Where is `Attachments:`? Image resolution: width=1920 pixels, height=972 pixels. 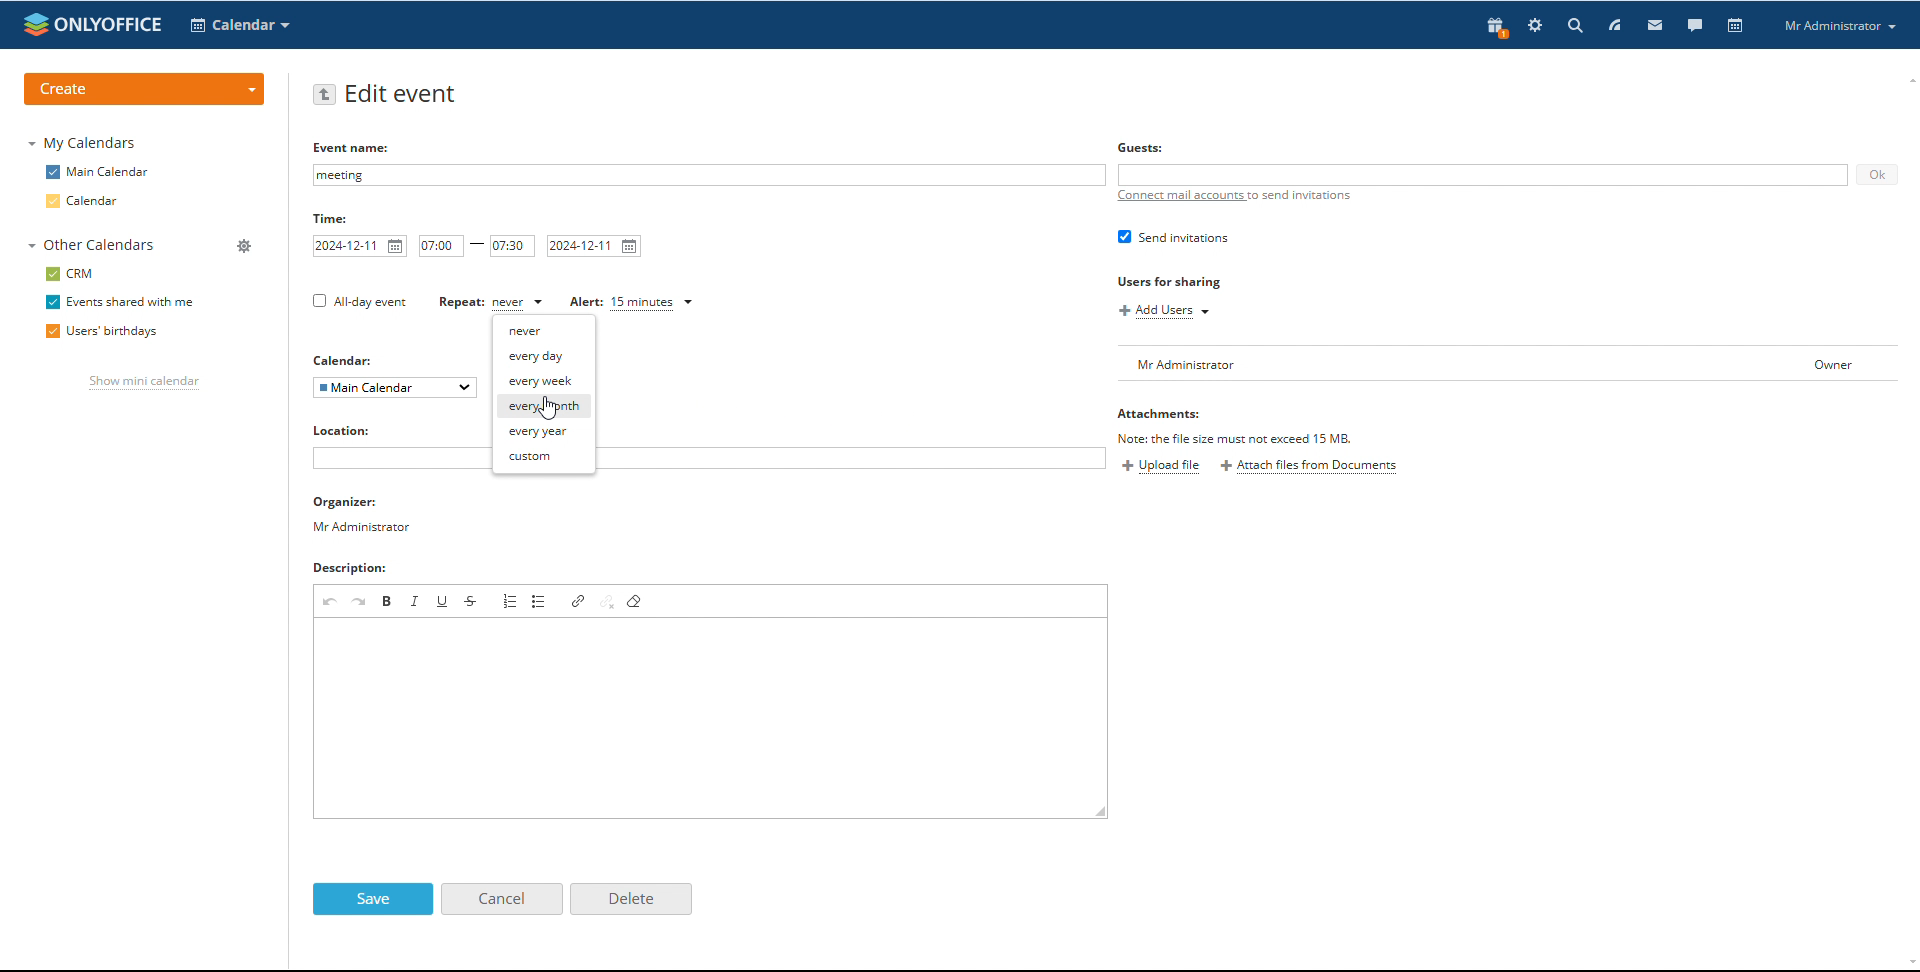
Attachments: is located at coordinates (1159, 416).